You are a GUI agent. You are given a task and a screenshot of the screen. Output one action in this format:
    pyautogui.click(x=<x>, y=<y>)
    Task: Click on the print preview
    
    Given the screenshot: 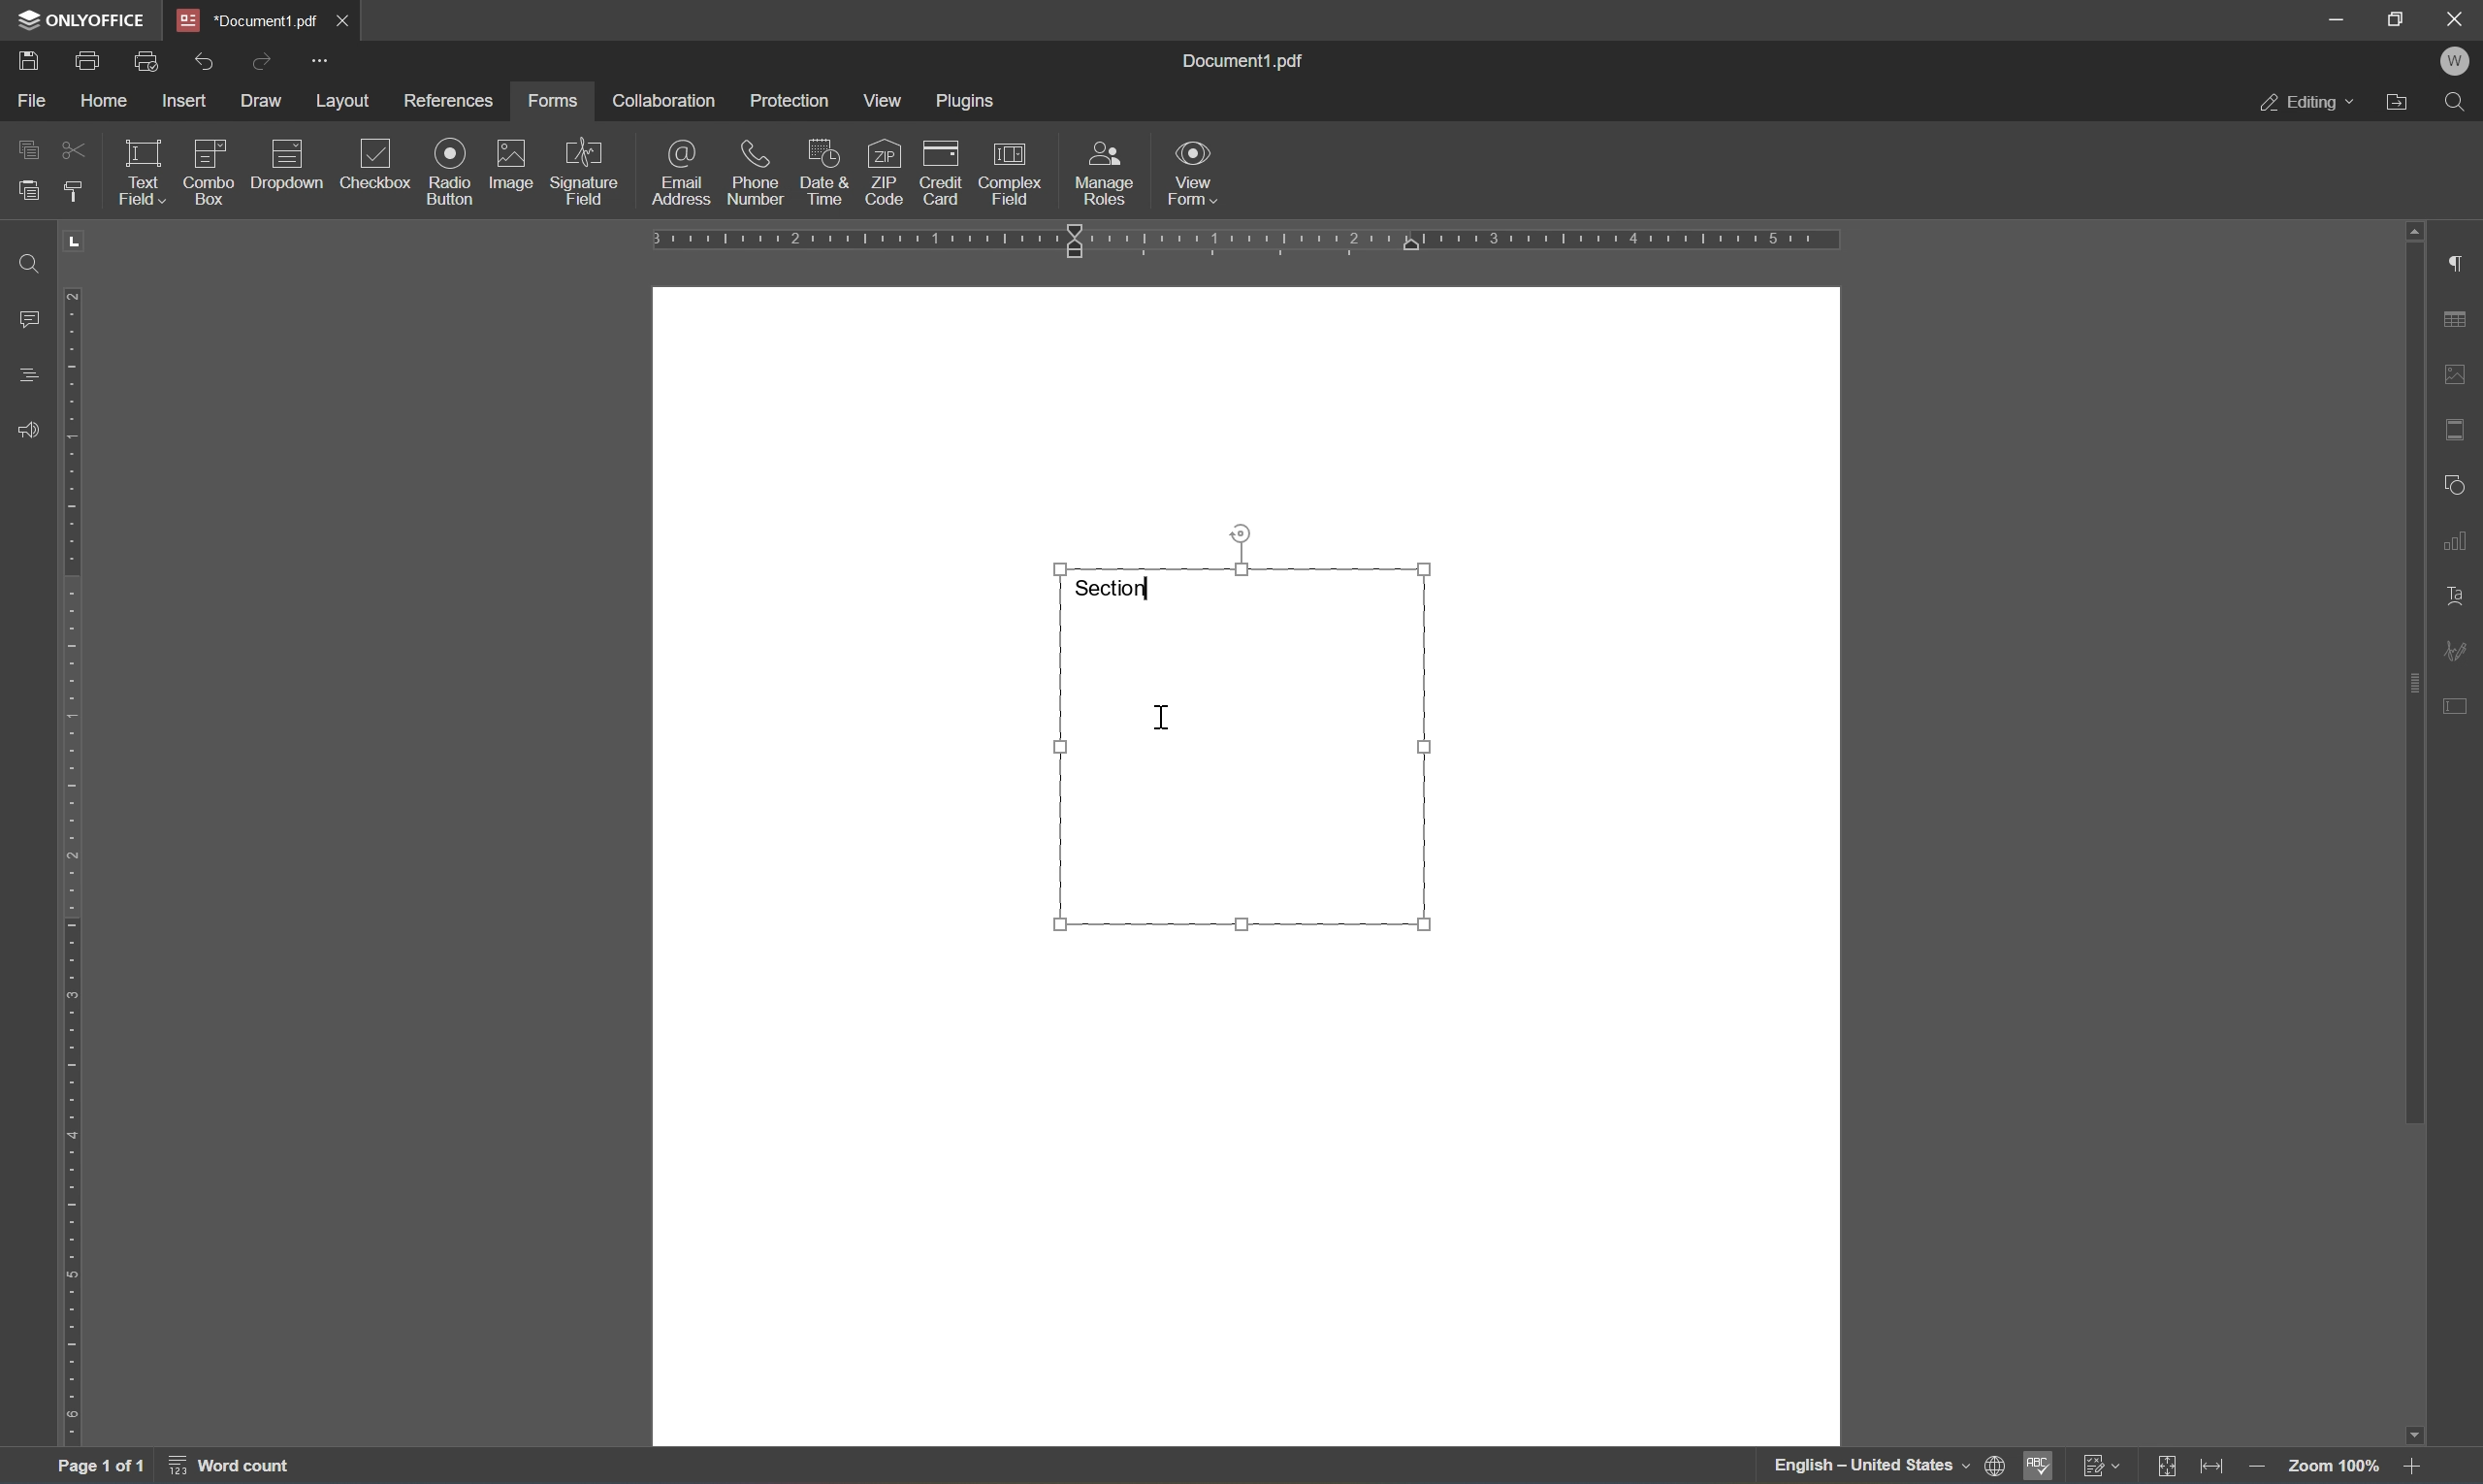 What is the action you would take?
    pyautogui.click(x=149, y=58)
    